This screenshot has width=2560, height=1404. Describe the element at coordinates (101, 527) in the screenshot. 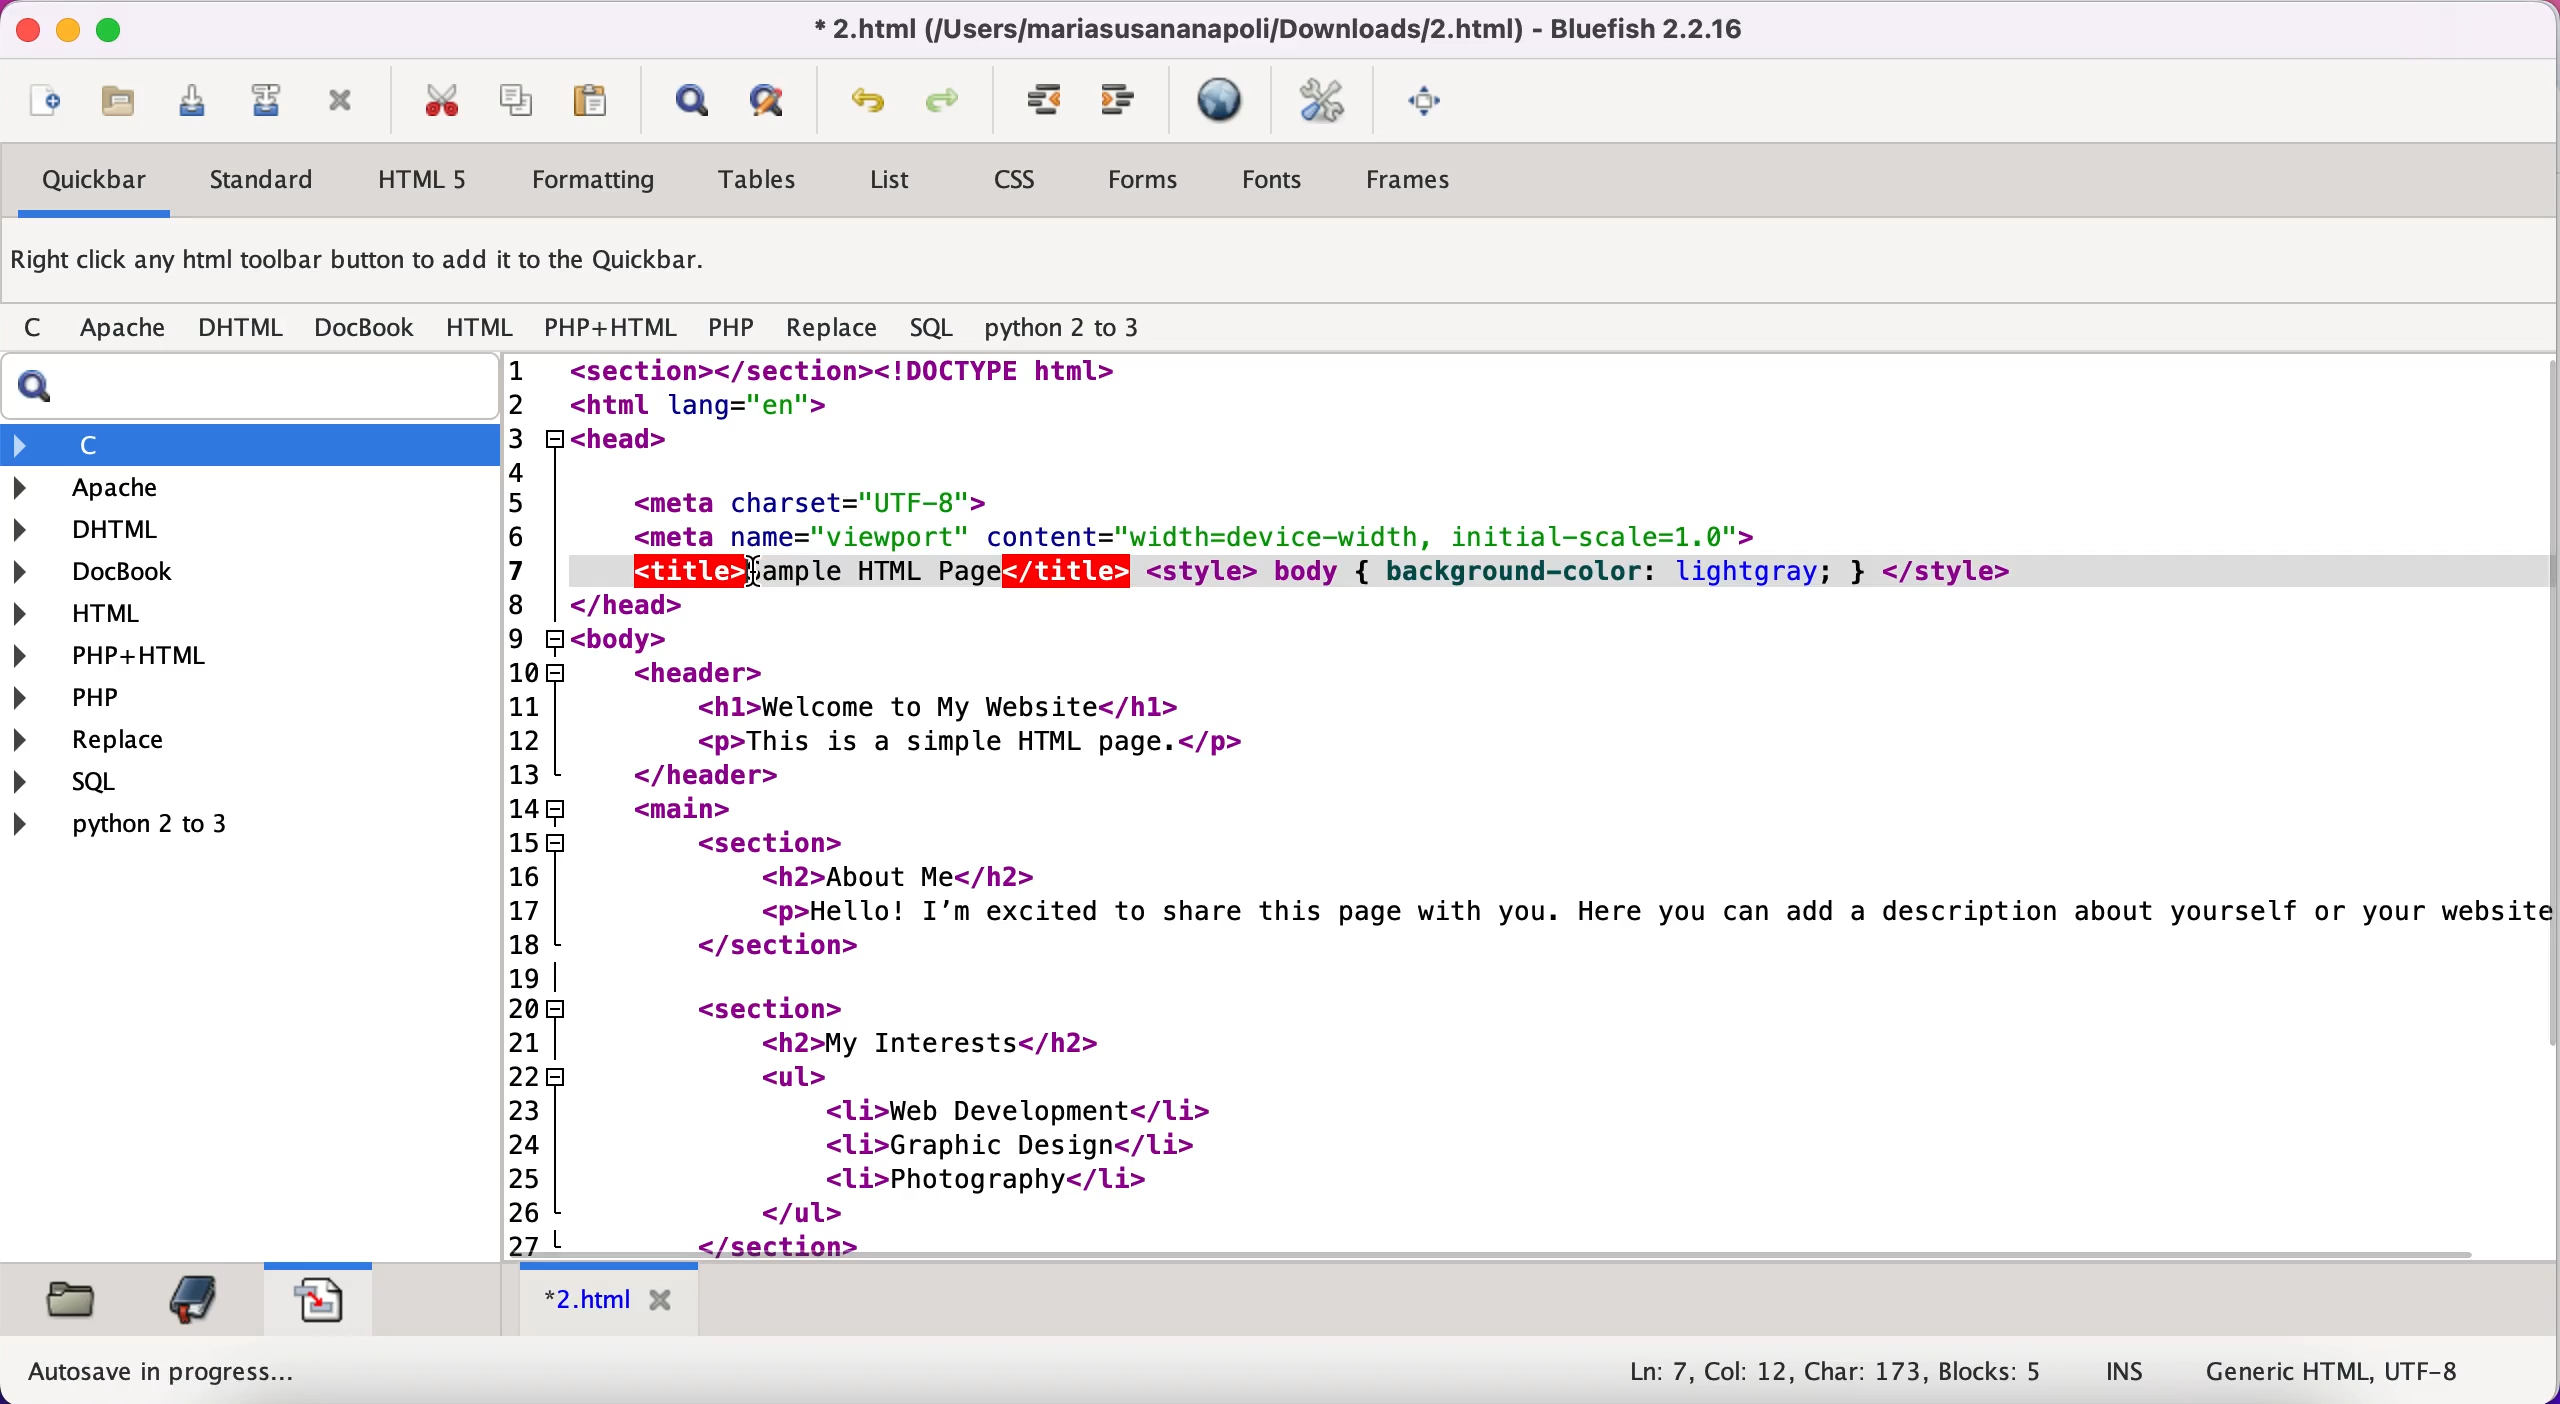

I see `dhtml` at that location.